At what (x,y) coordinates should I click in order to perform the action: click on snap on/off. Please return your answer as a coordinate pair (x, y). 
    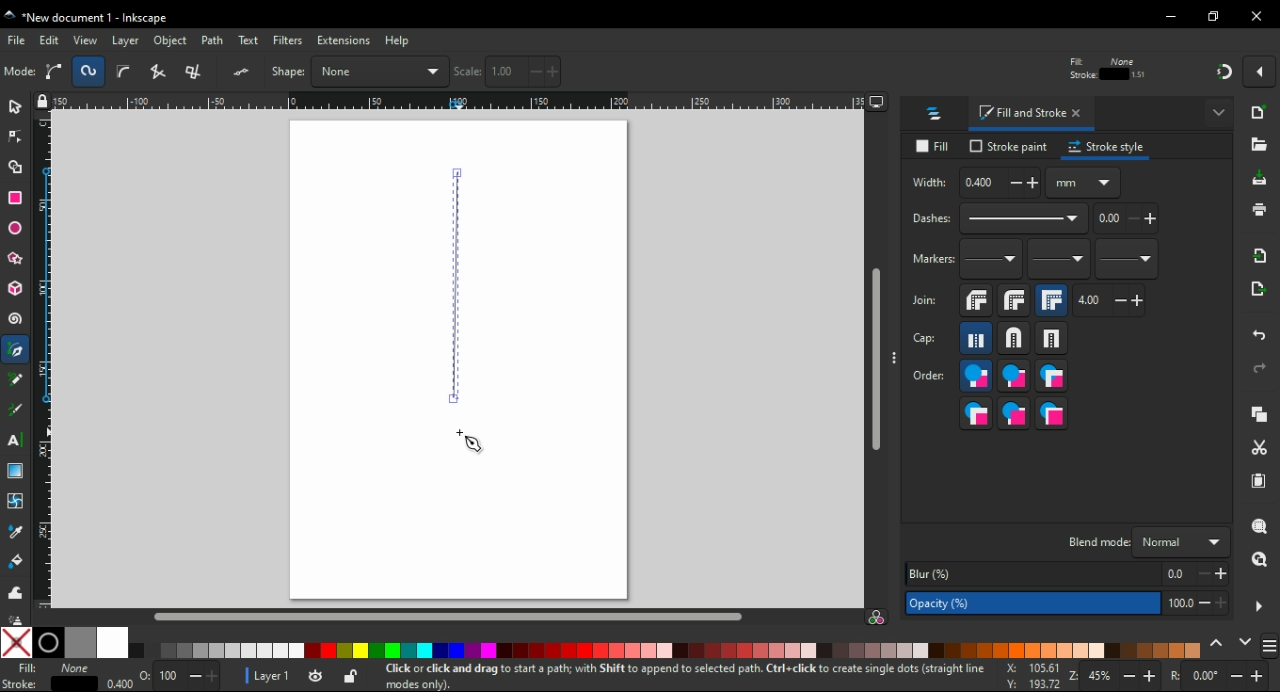
    Looking at the image, I should click on (1224, 70).